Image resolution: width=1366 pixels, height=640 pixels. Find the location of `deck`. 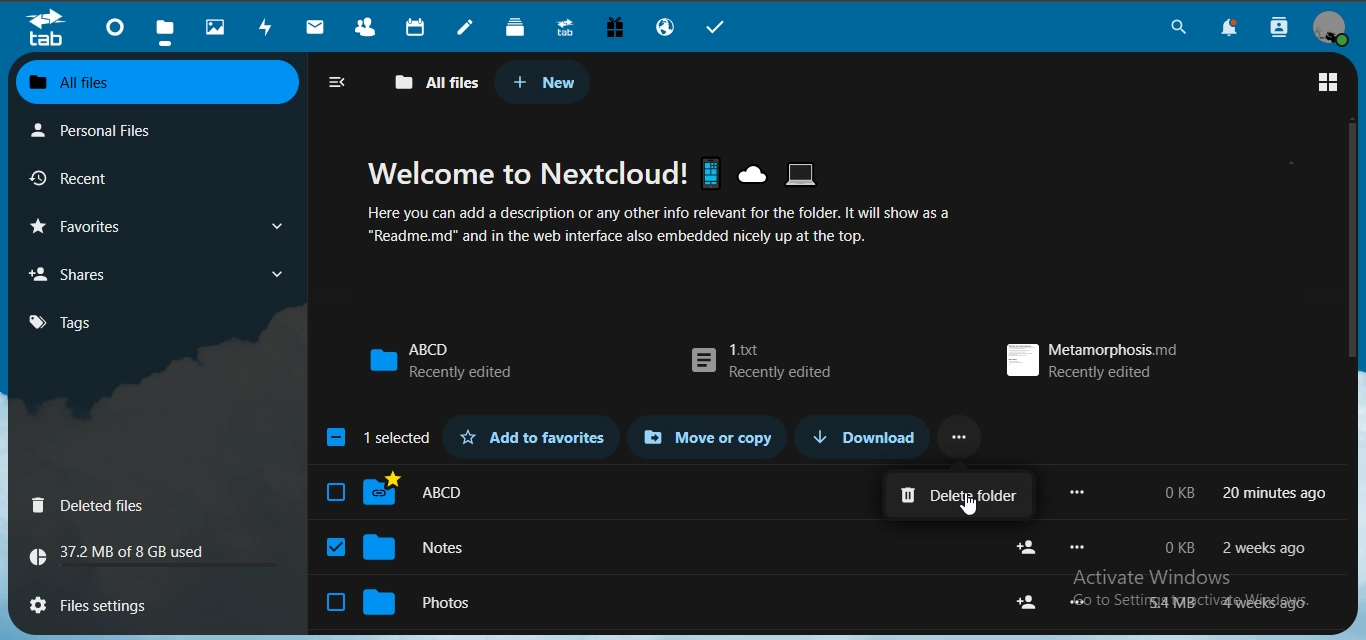

deck is located at coordinates (519, 27).